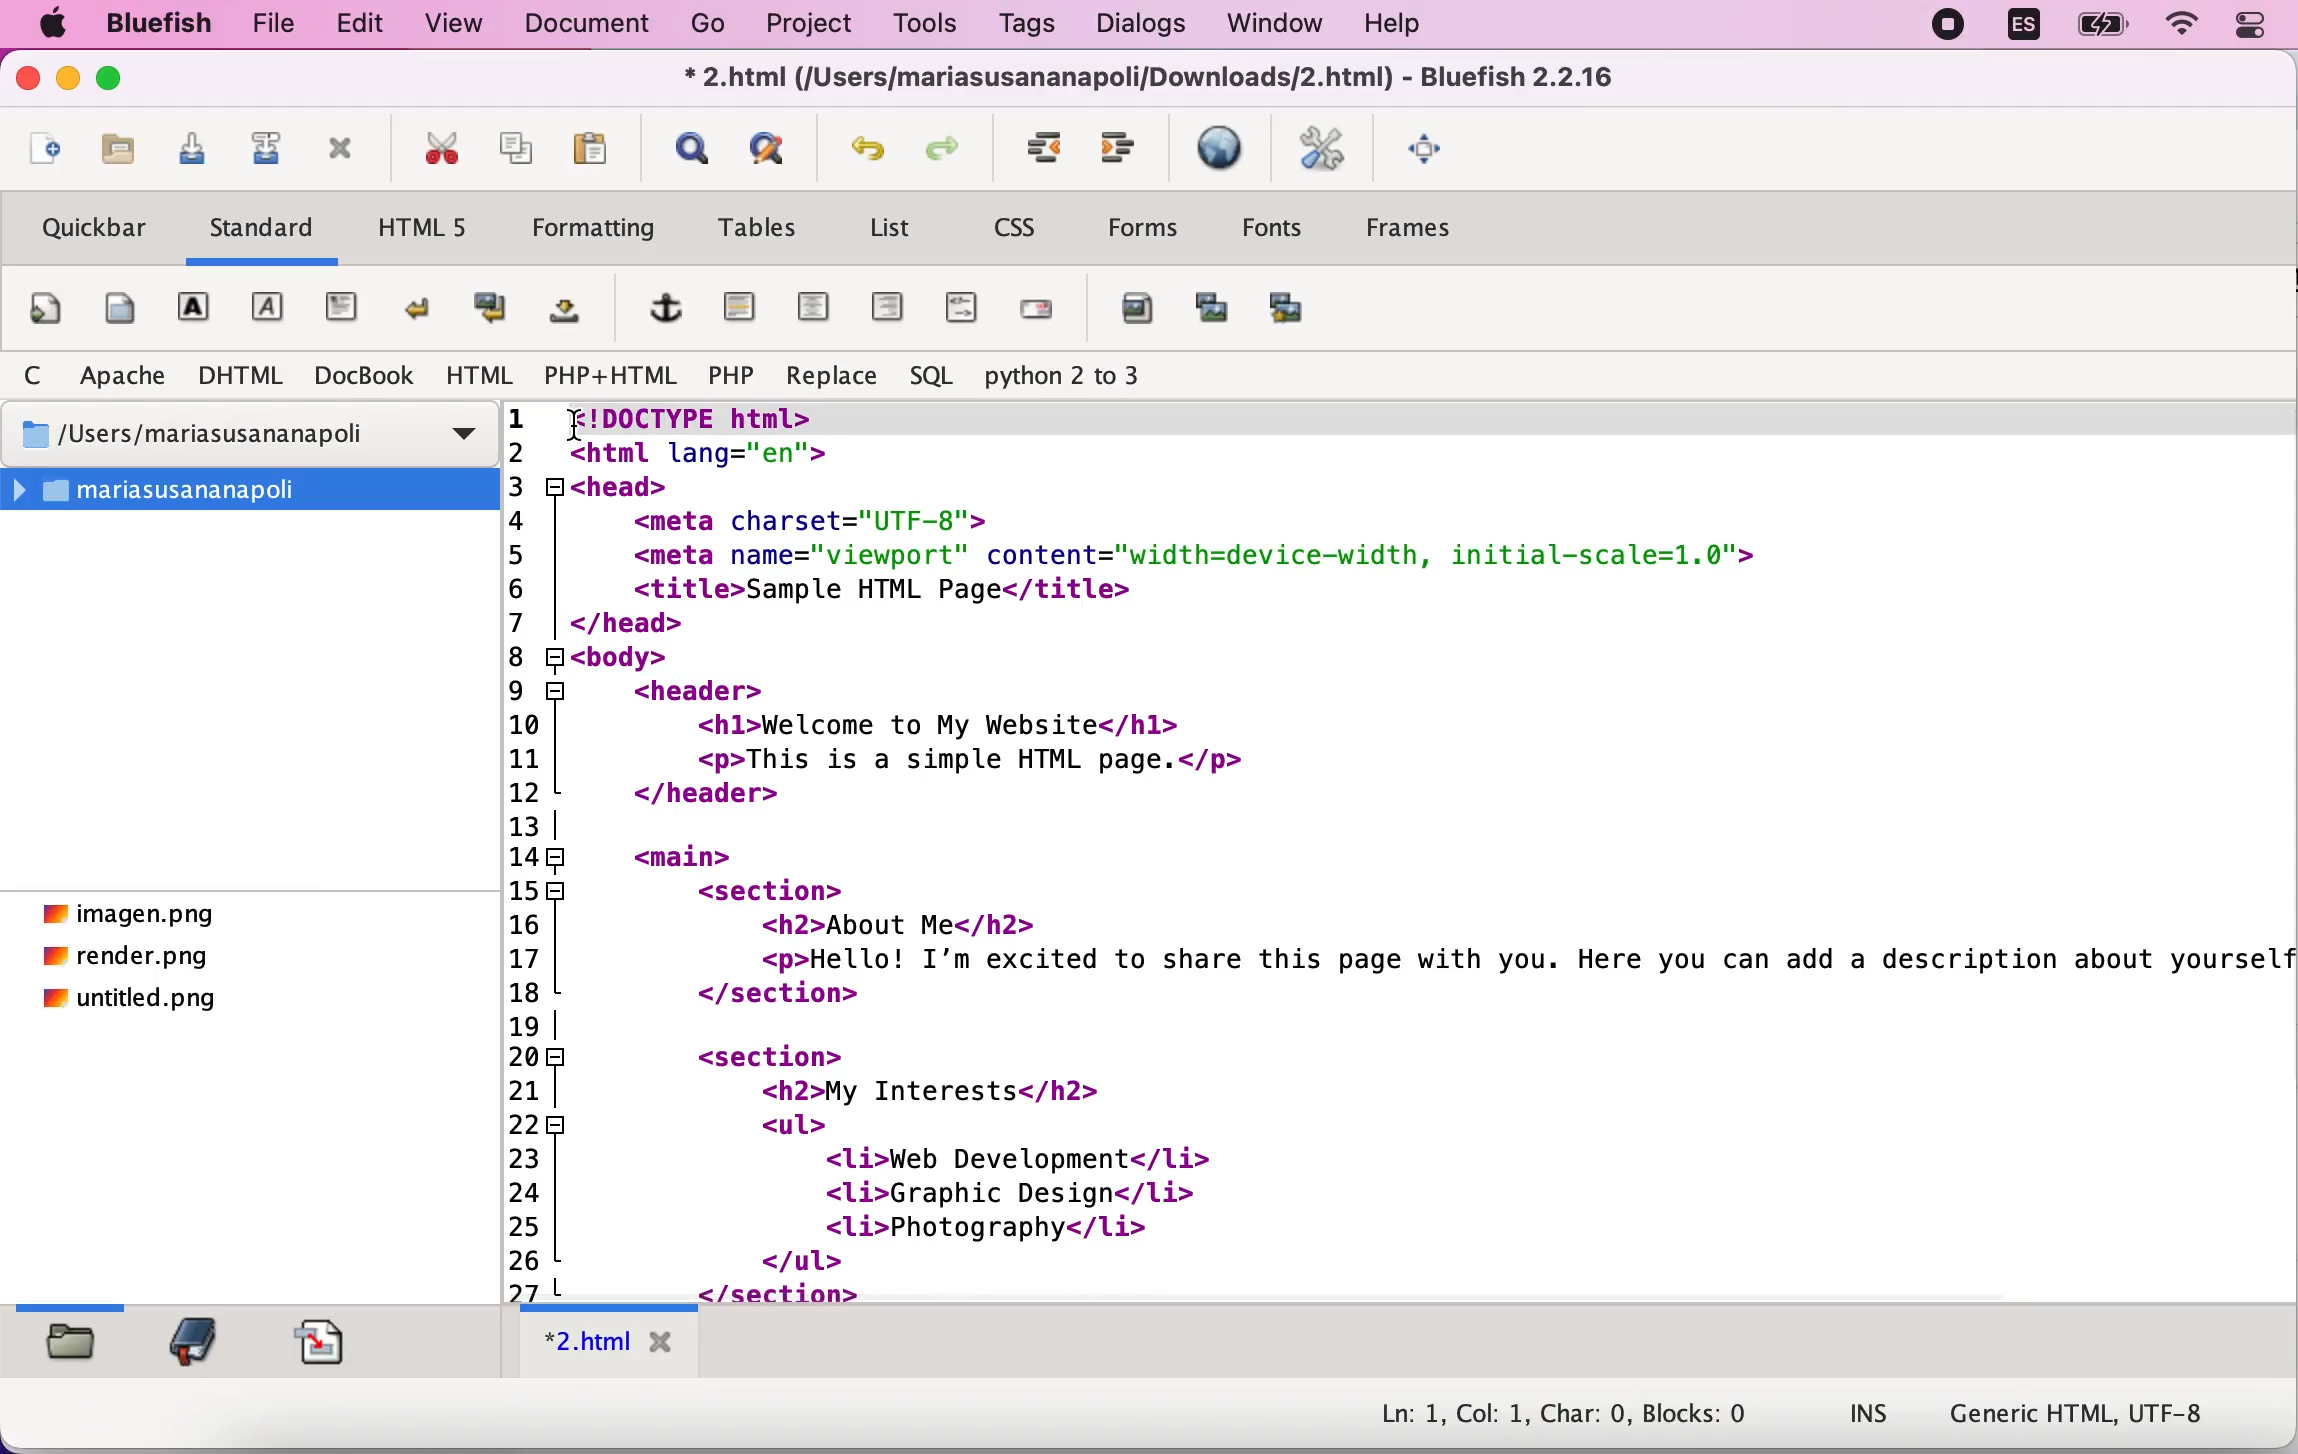 Image resolution: width=2298 pixels, height=1454 pixels. What do you see at coordinates (888, 314) in the screenshot?
I see `right justify` at bounding box center [888, 314].